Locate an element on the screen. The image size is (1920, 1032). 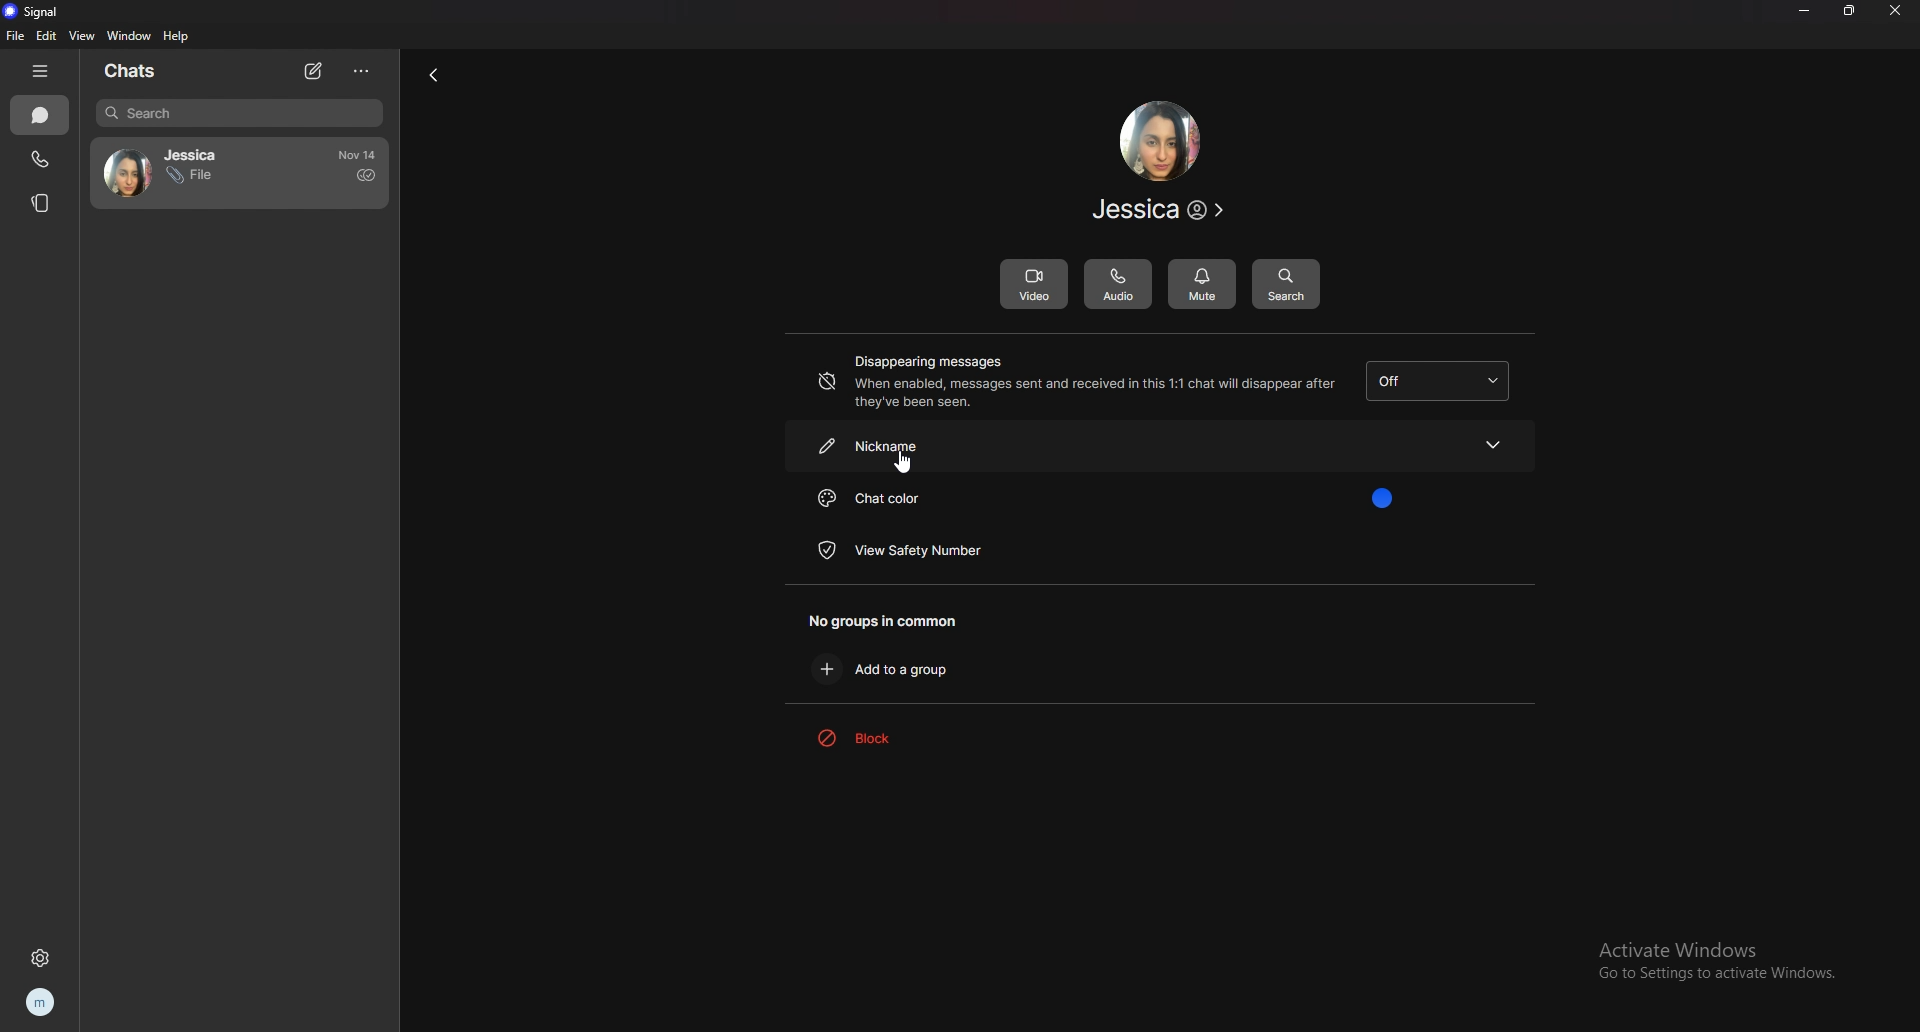
cursor is located at coordinates (903, 464).